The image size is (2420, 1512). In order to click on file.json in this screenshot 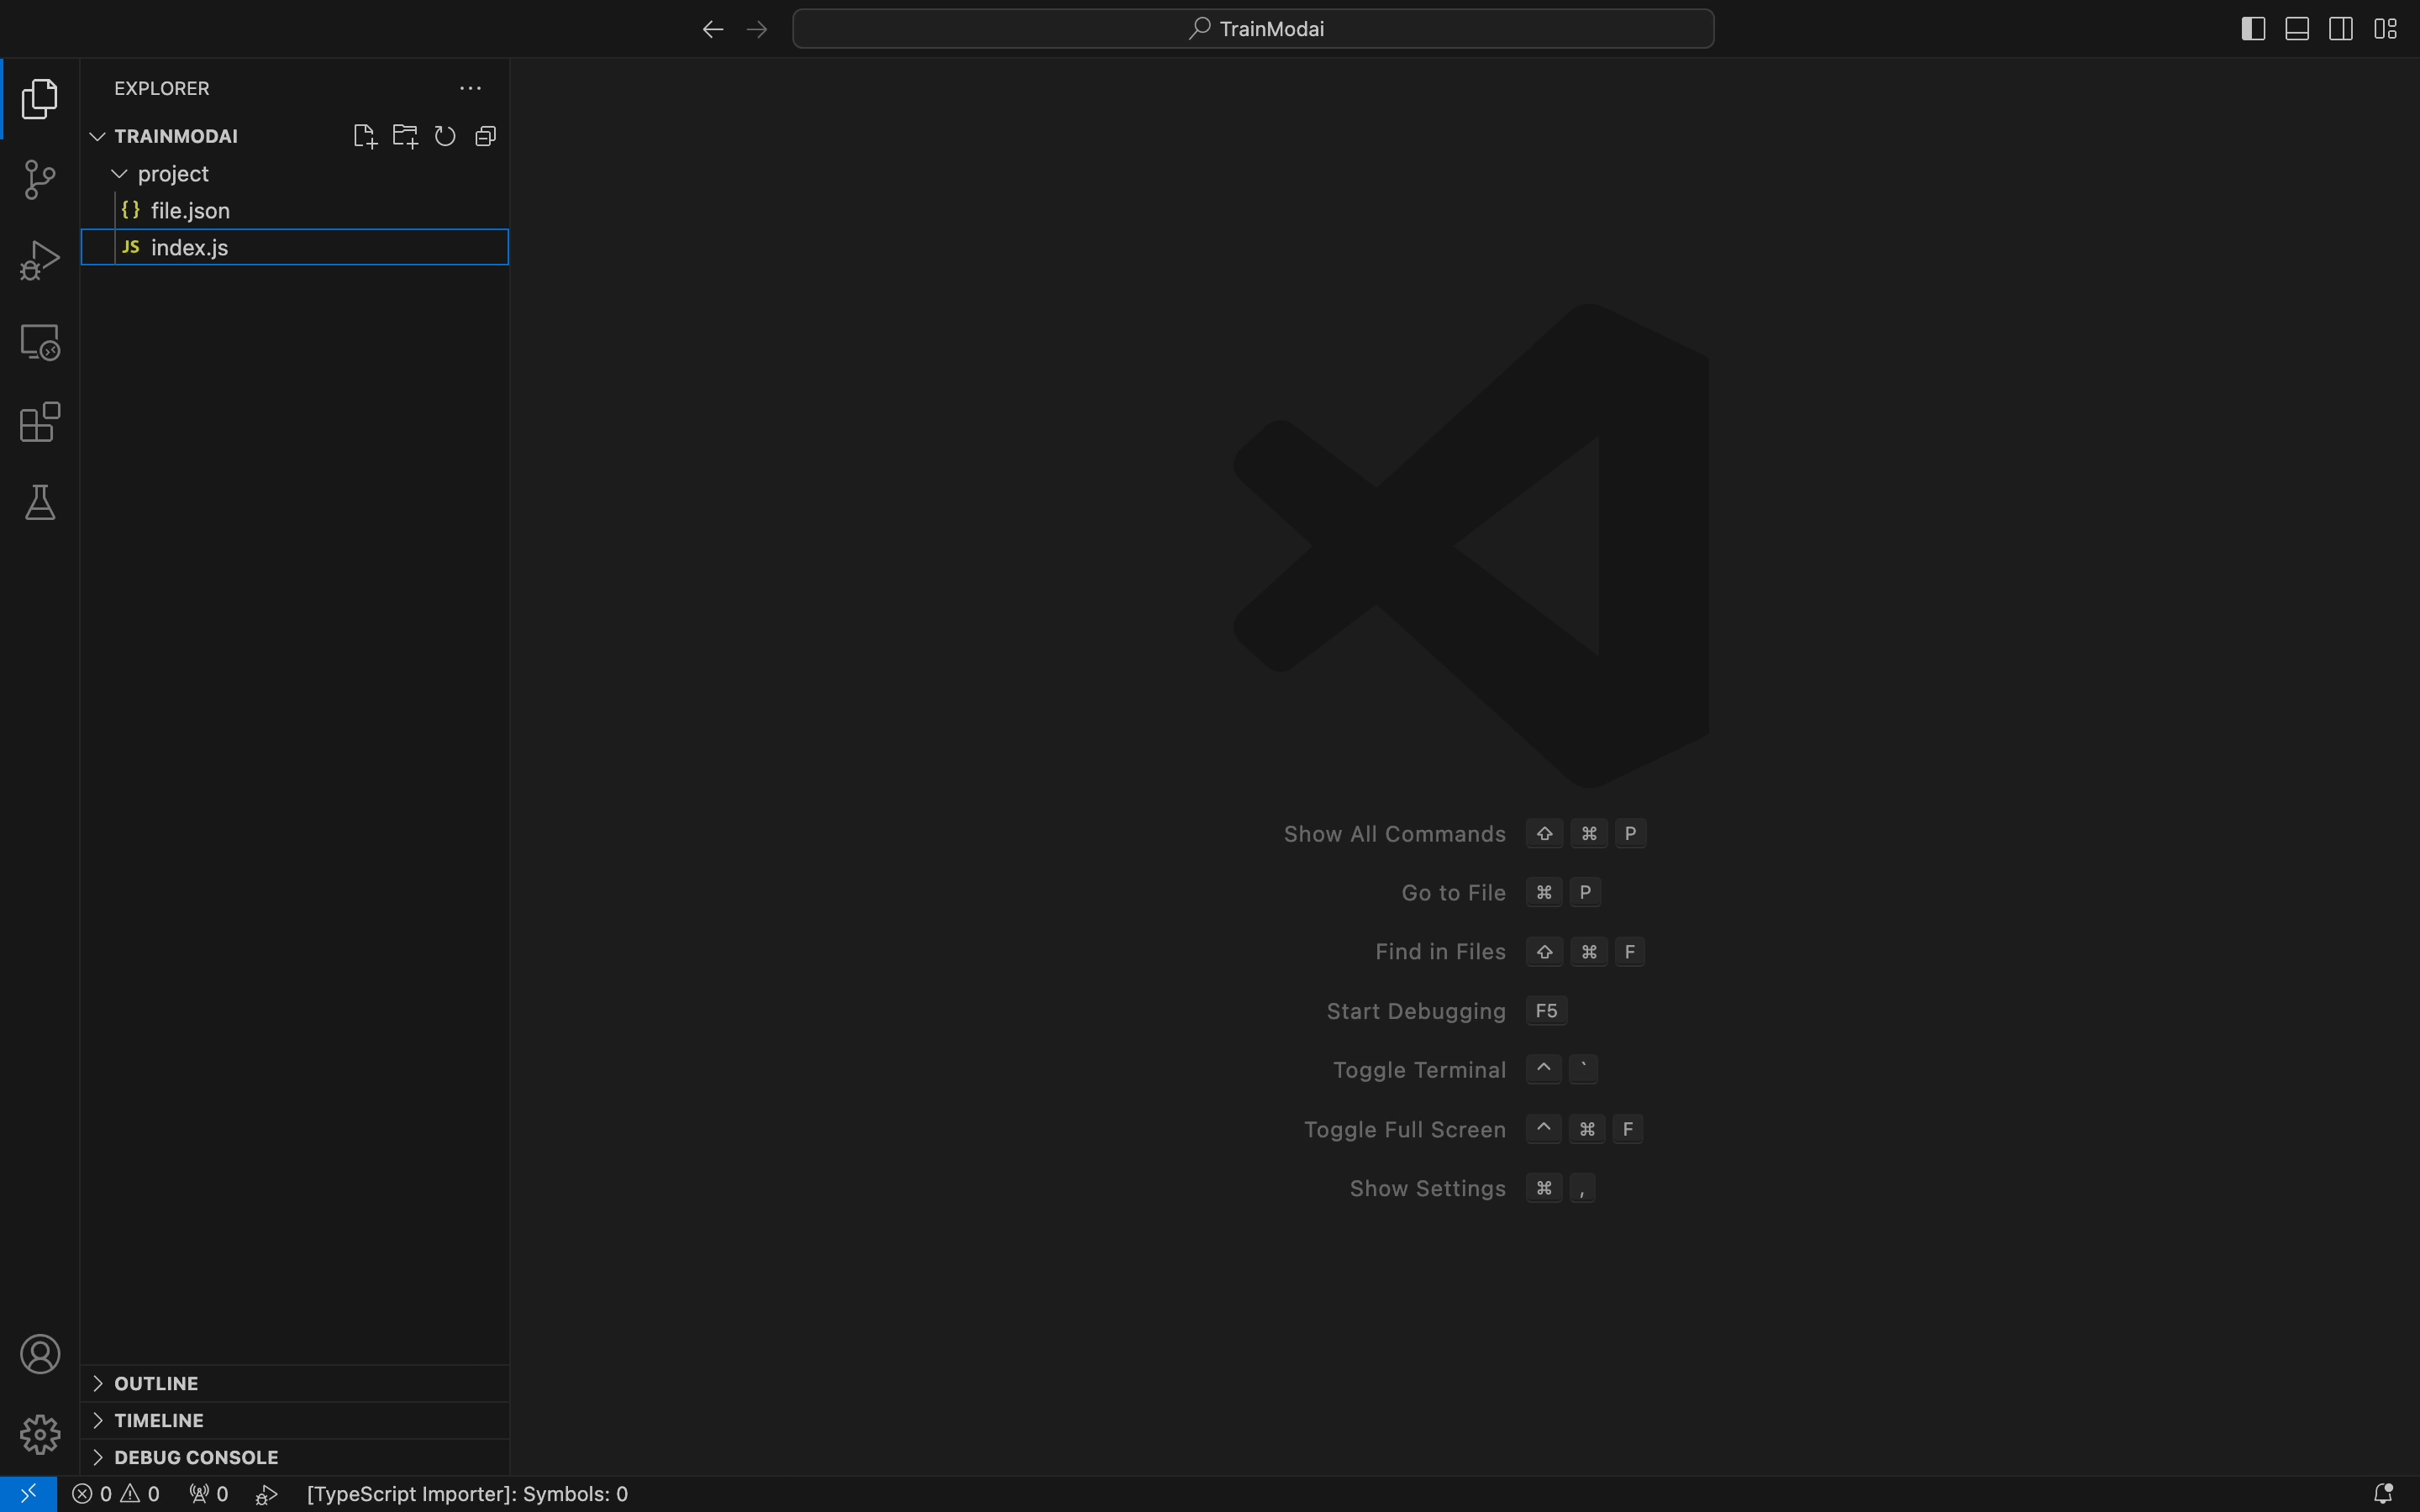, I will do `click(297, 213)`.